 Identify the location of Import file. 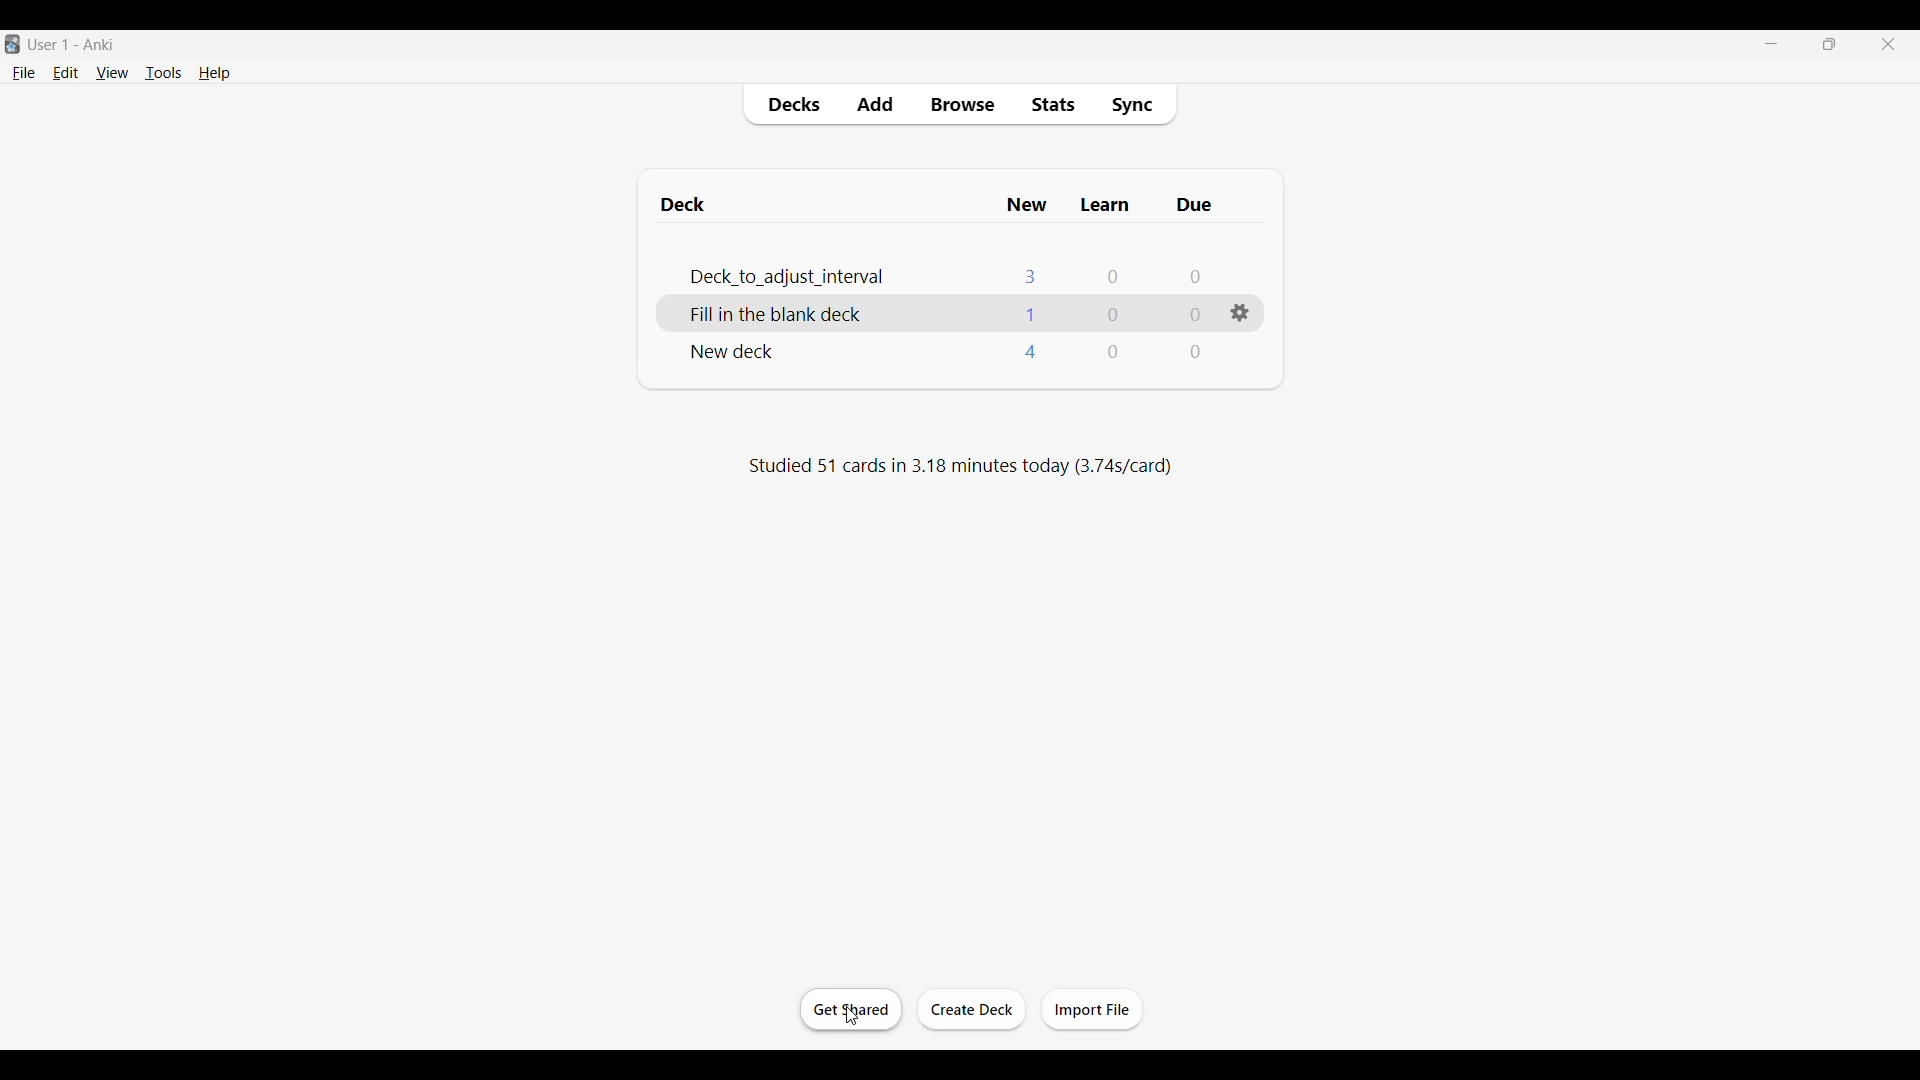
(1092, 1010).